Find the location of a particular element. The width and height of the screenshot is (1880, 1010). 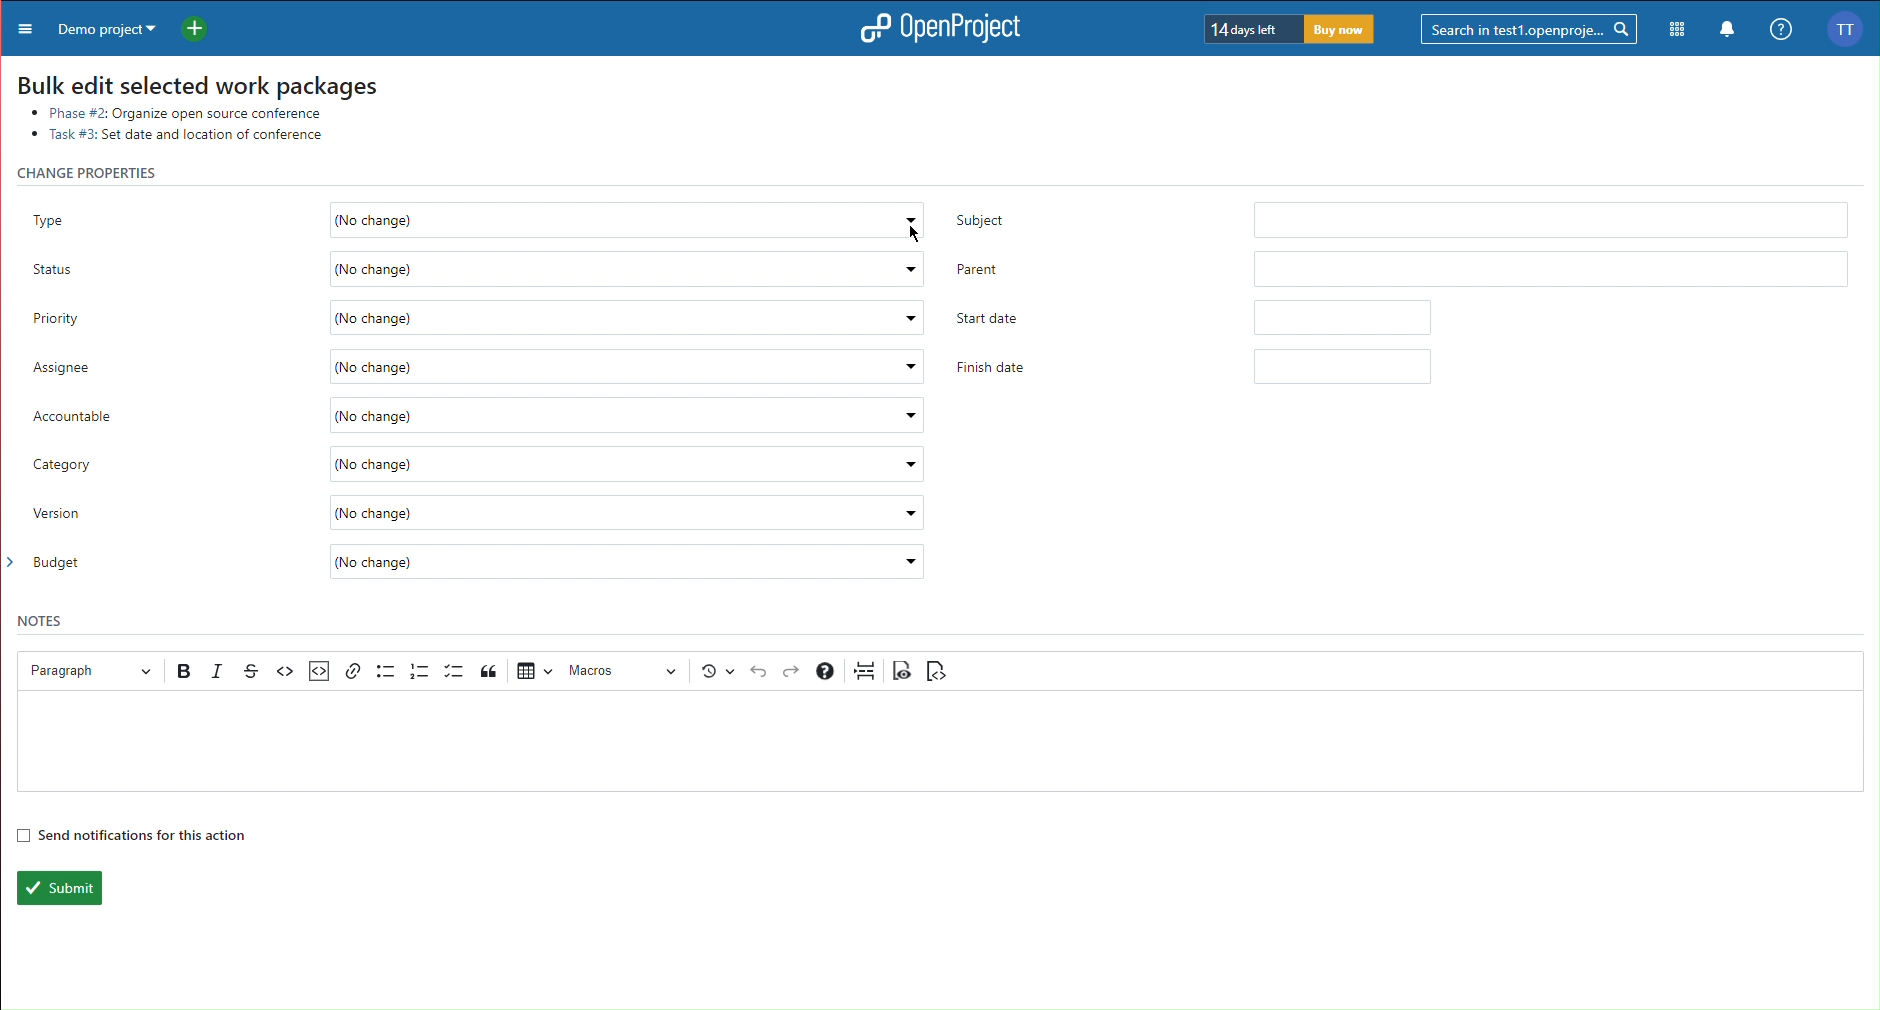

OpenProject is located at coordinates (934, 30).